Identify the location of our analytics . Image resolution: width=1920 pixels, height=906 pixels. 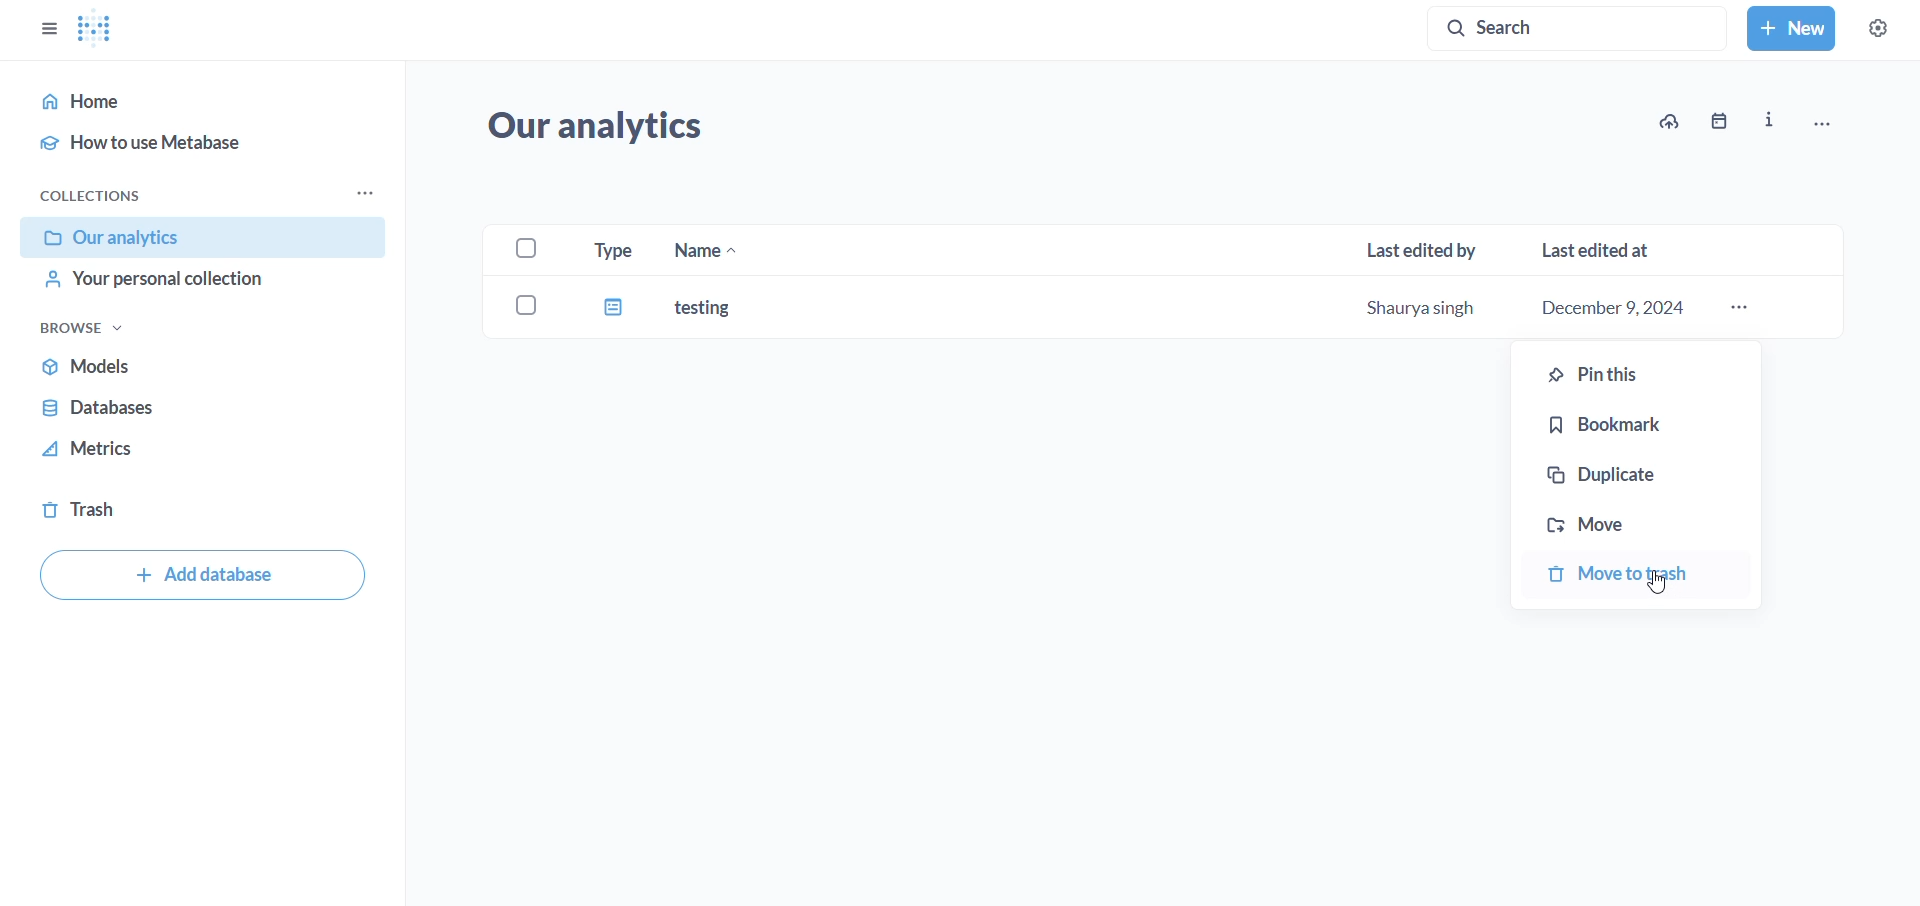
(609, 130).